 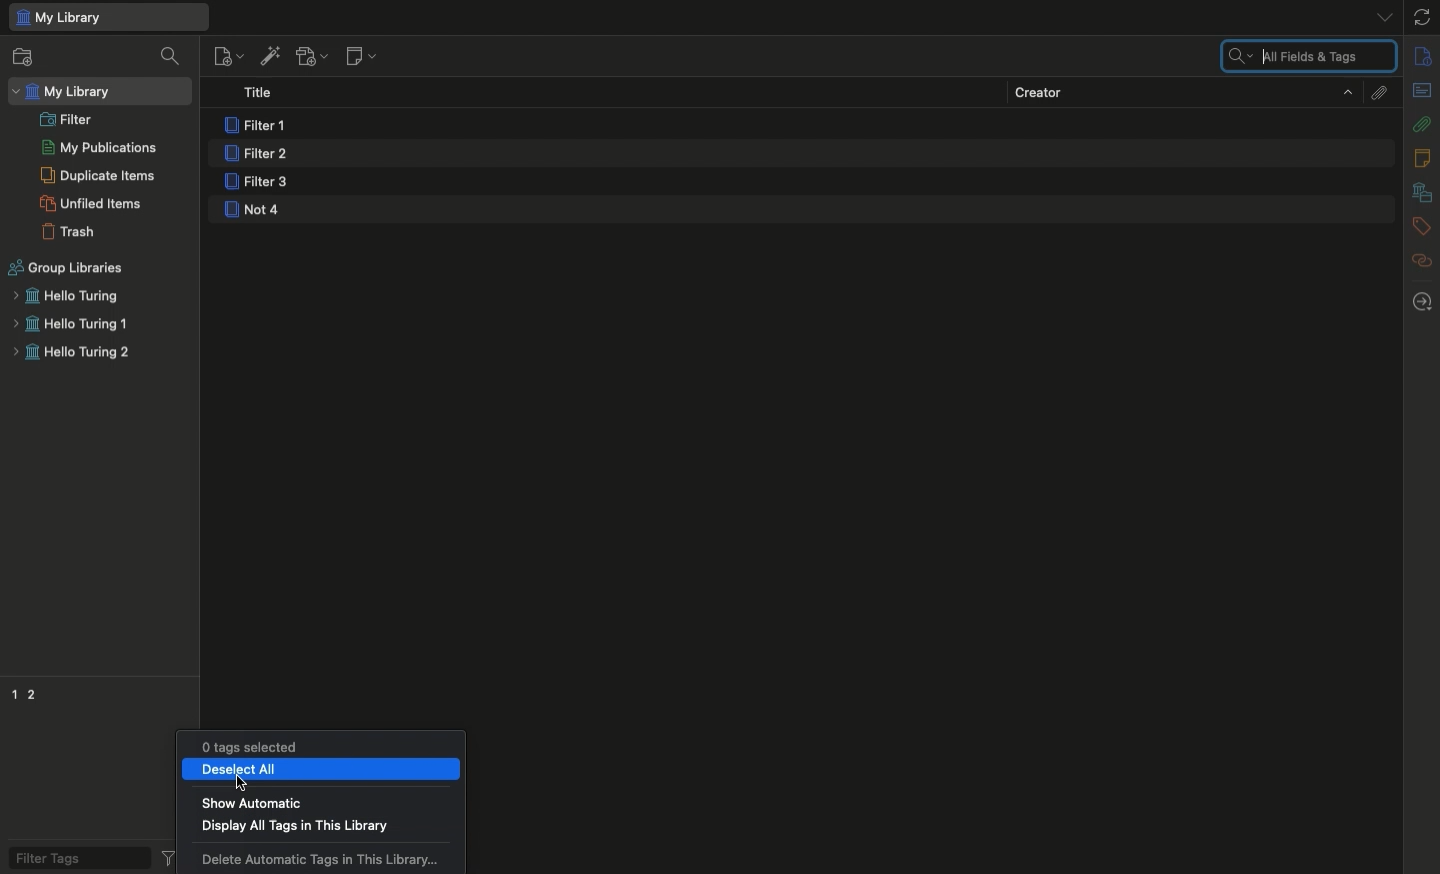 I want to click on Cleared search filter, so click(x=1307, y=57).